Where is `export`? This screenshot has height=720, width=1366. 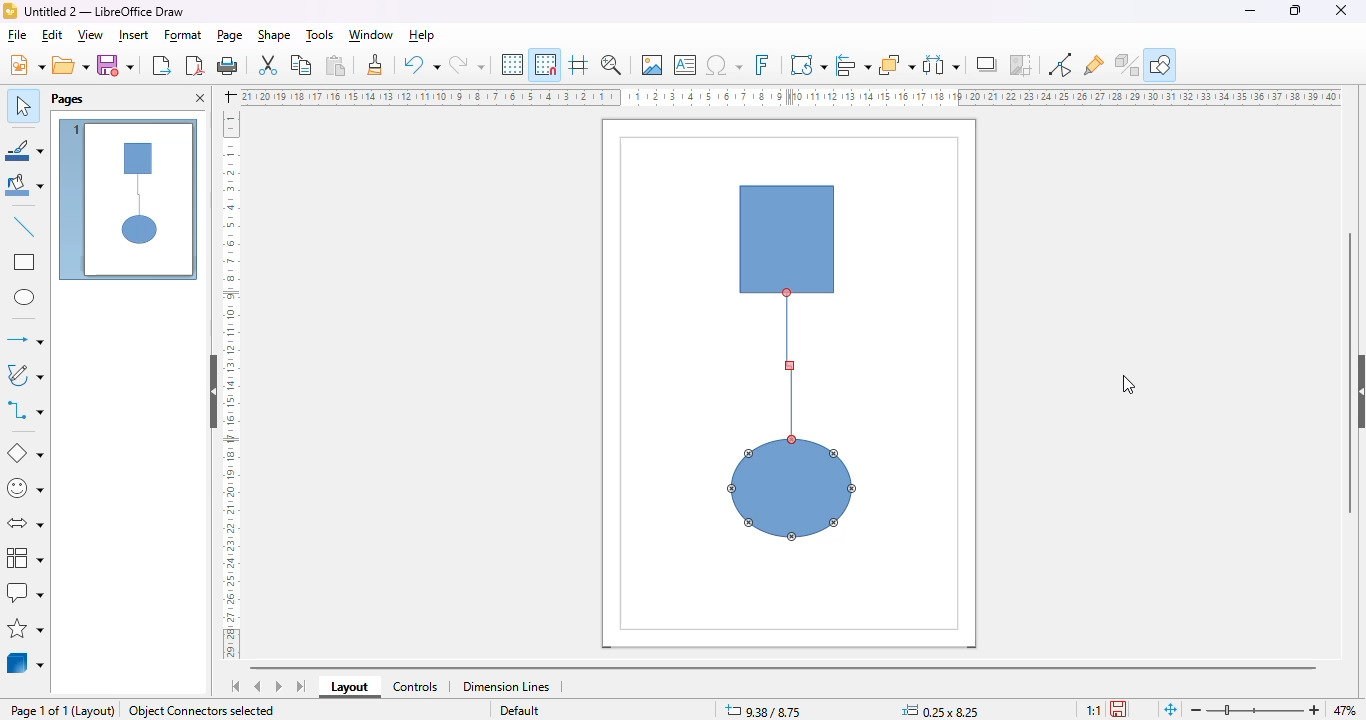 export is located at coordinates (161, 66).